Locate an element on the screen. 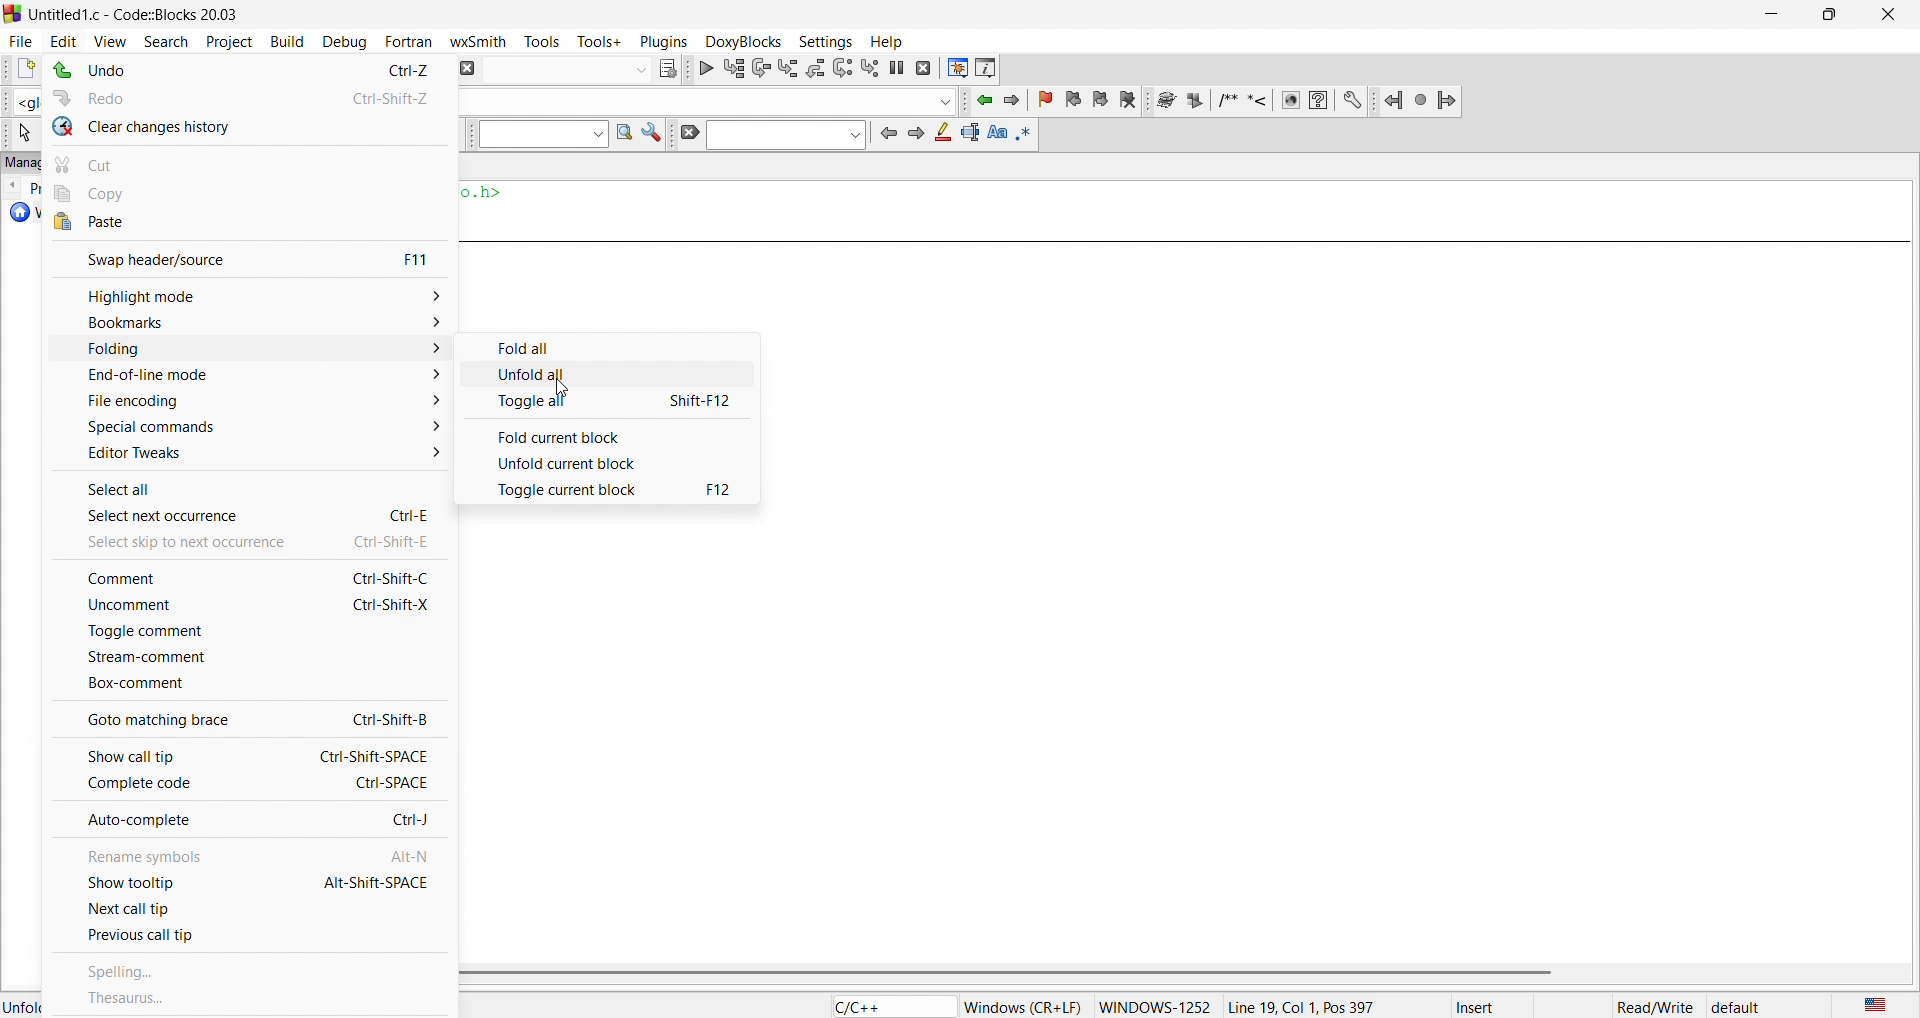 This screenshot has width=1920, height=1018. paste is located at coordinates (249, 223).